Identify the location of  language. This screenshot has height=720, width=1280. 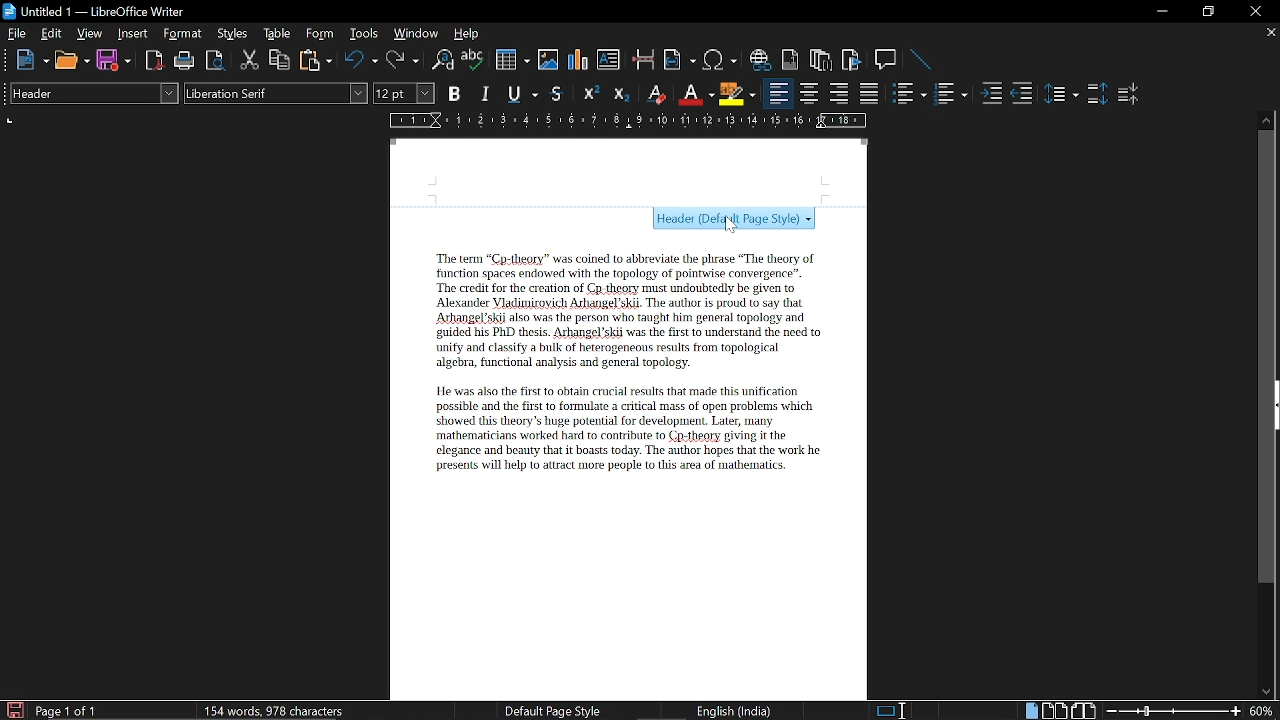
(736, 711).